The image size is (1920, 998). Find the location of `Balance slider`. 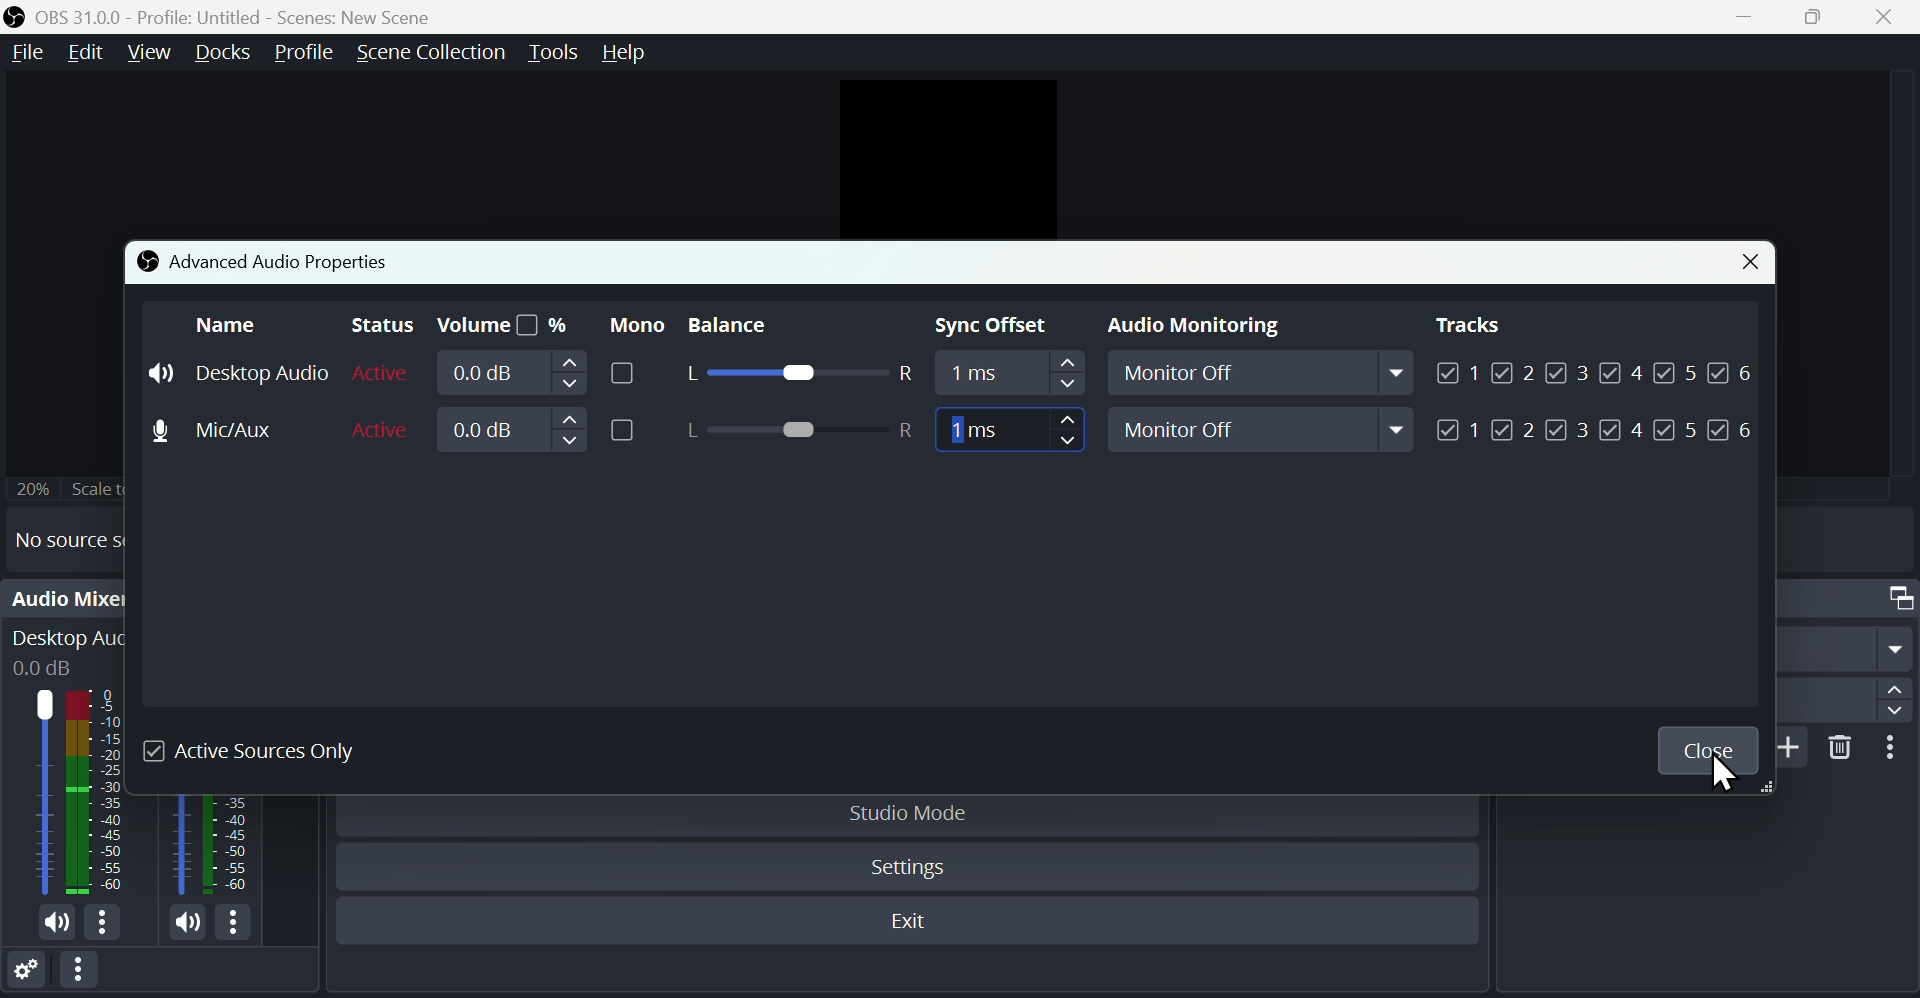

Balance slider is located at coordinates (797, 431).